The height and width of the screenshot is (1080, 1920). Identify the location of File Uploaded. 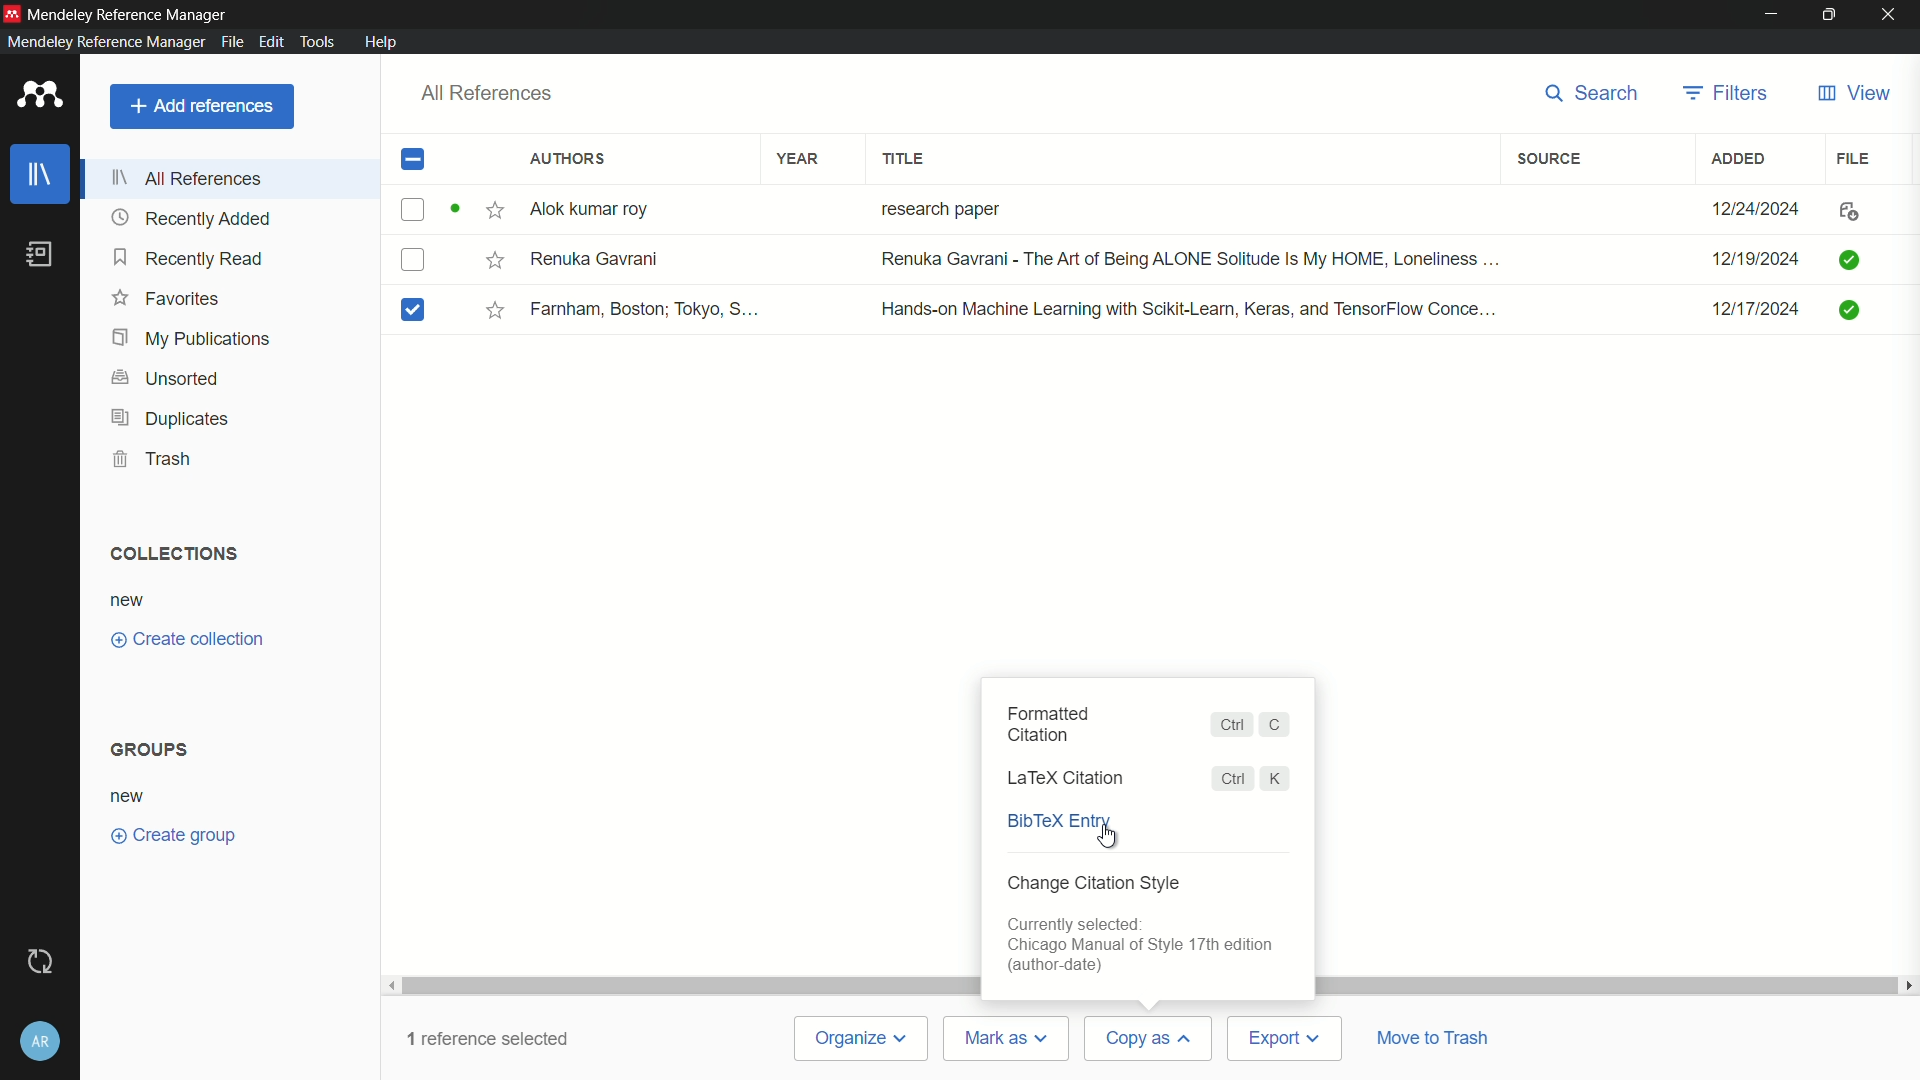
(1870, 316).